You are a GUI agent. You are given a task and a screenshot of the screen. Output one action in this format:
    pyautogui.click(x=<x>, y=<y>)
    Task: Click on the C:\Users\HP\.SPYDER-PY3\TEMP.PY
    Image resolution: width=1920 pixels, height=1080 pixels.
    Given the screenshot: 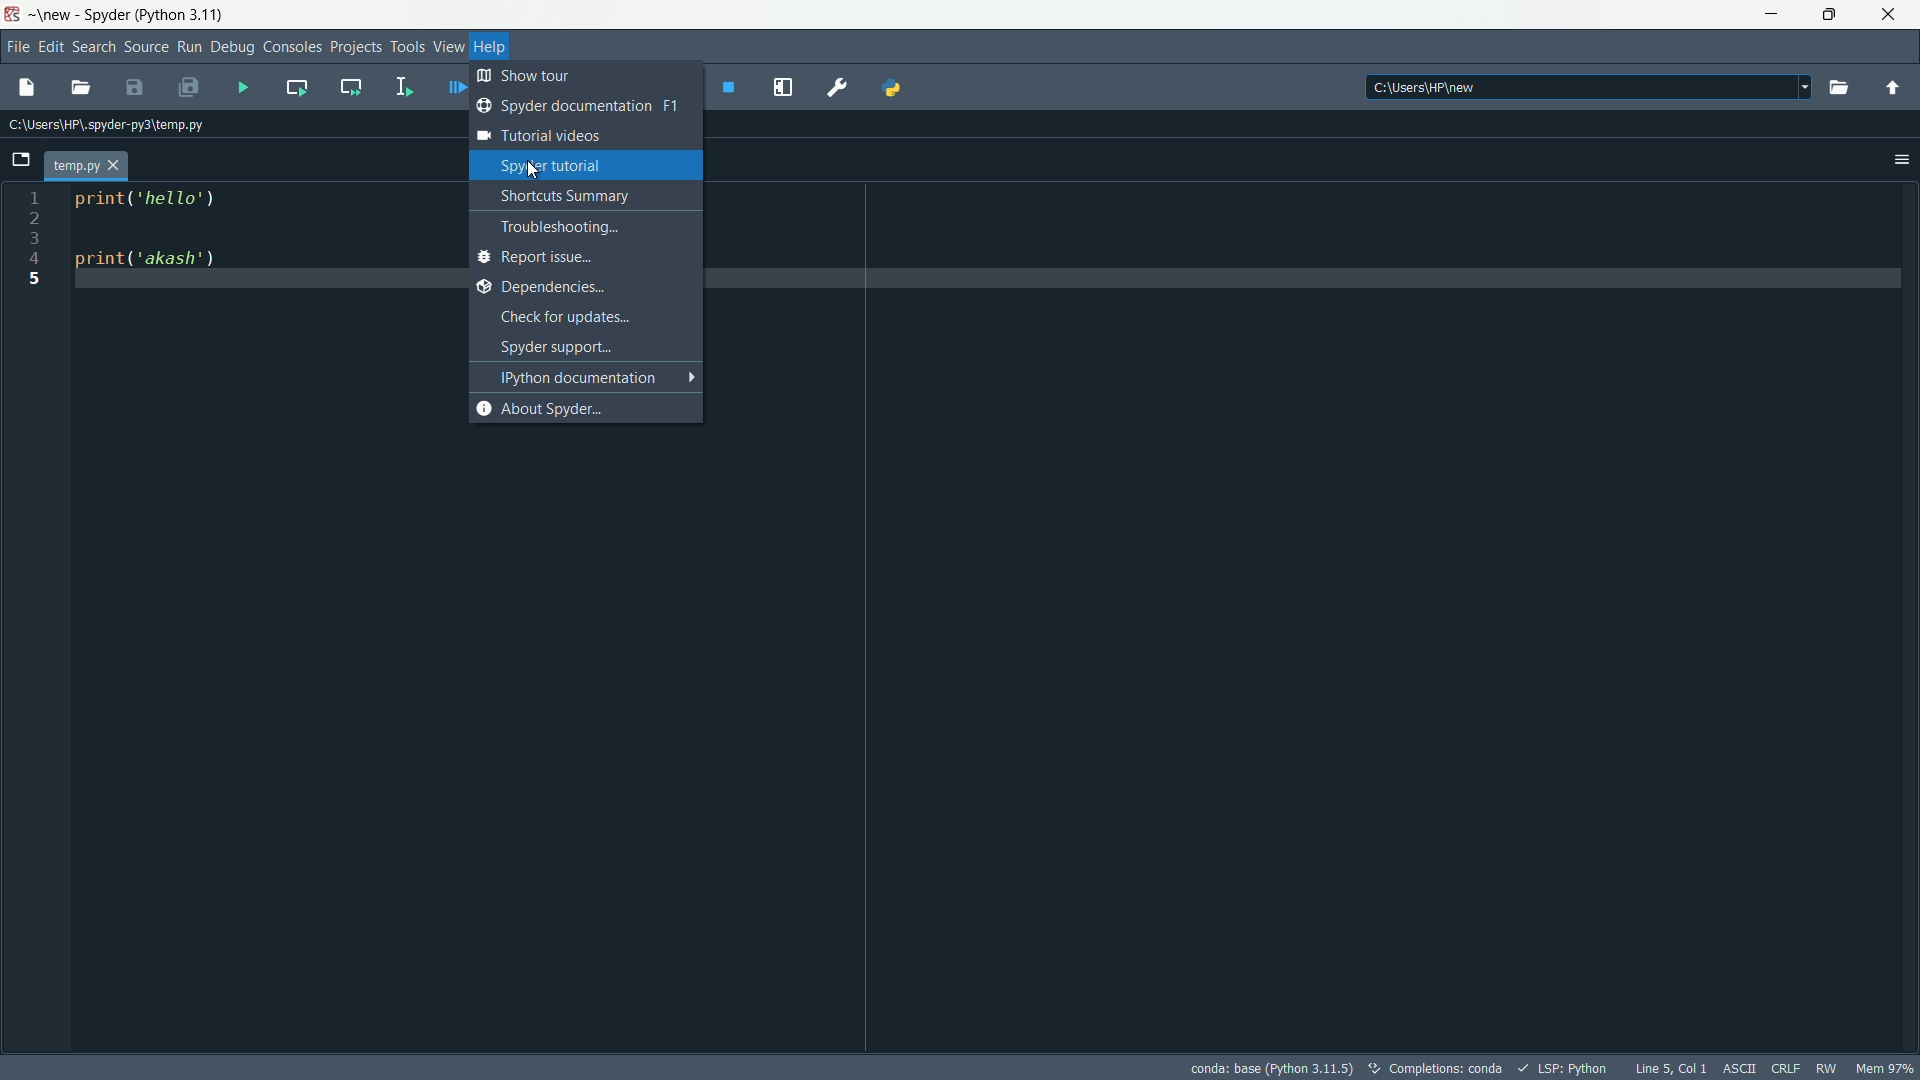 What is the action you would take?
    pyautogui.click(x=113, y=123)
    